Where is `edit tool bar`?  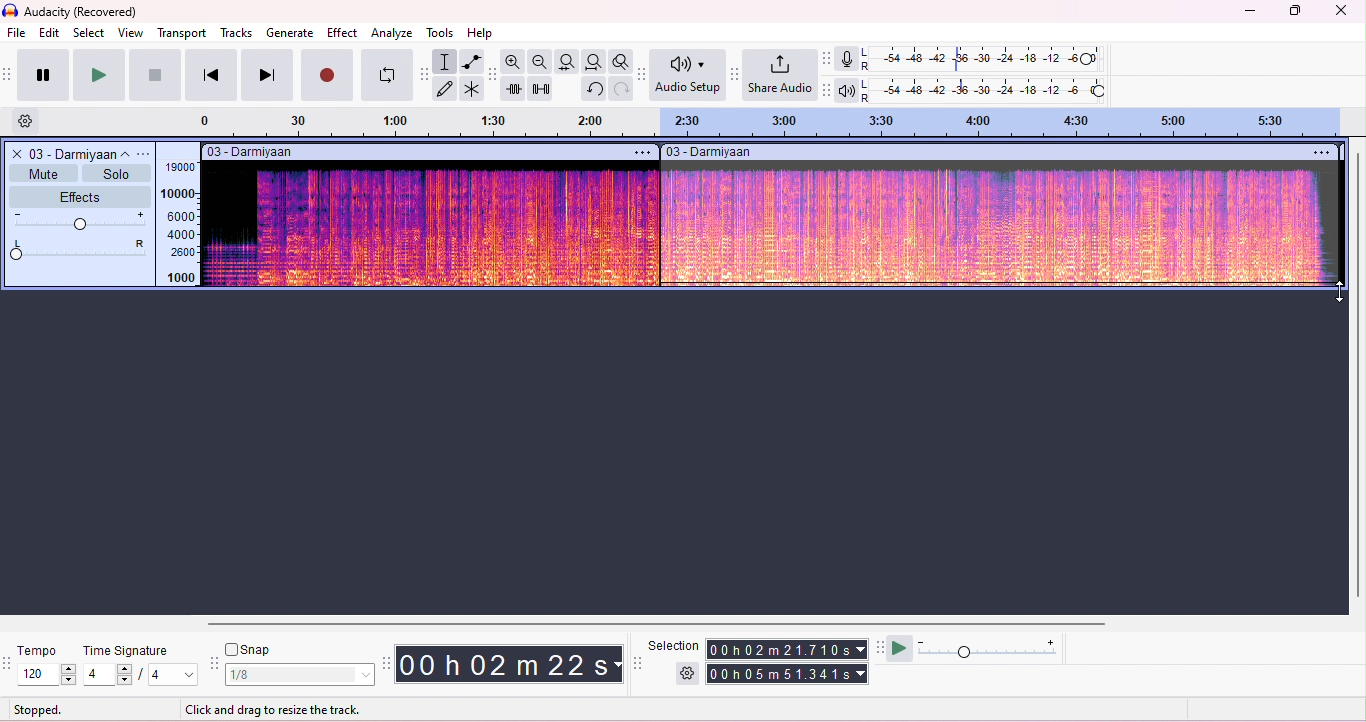 edit tool bar is located at coordinates (493, 76).